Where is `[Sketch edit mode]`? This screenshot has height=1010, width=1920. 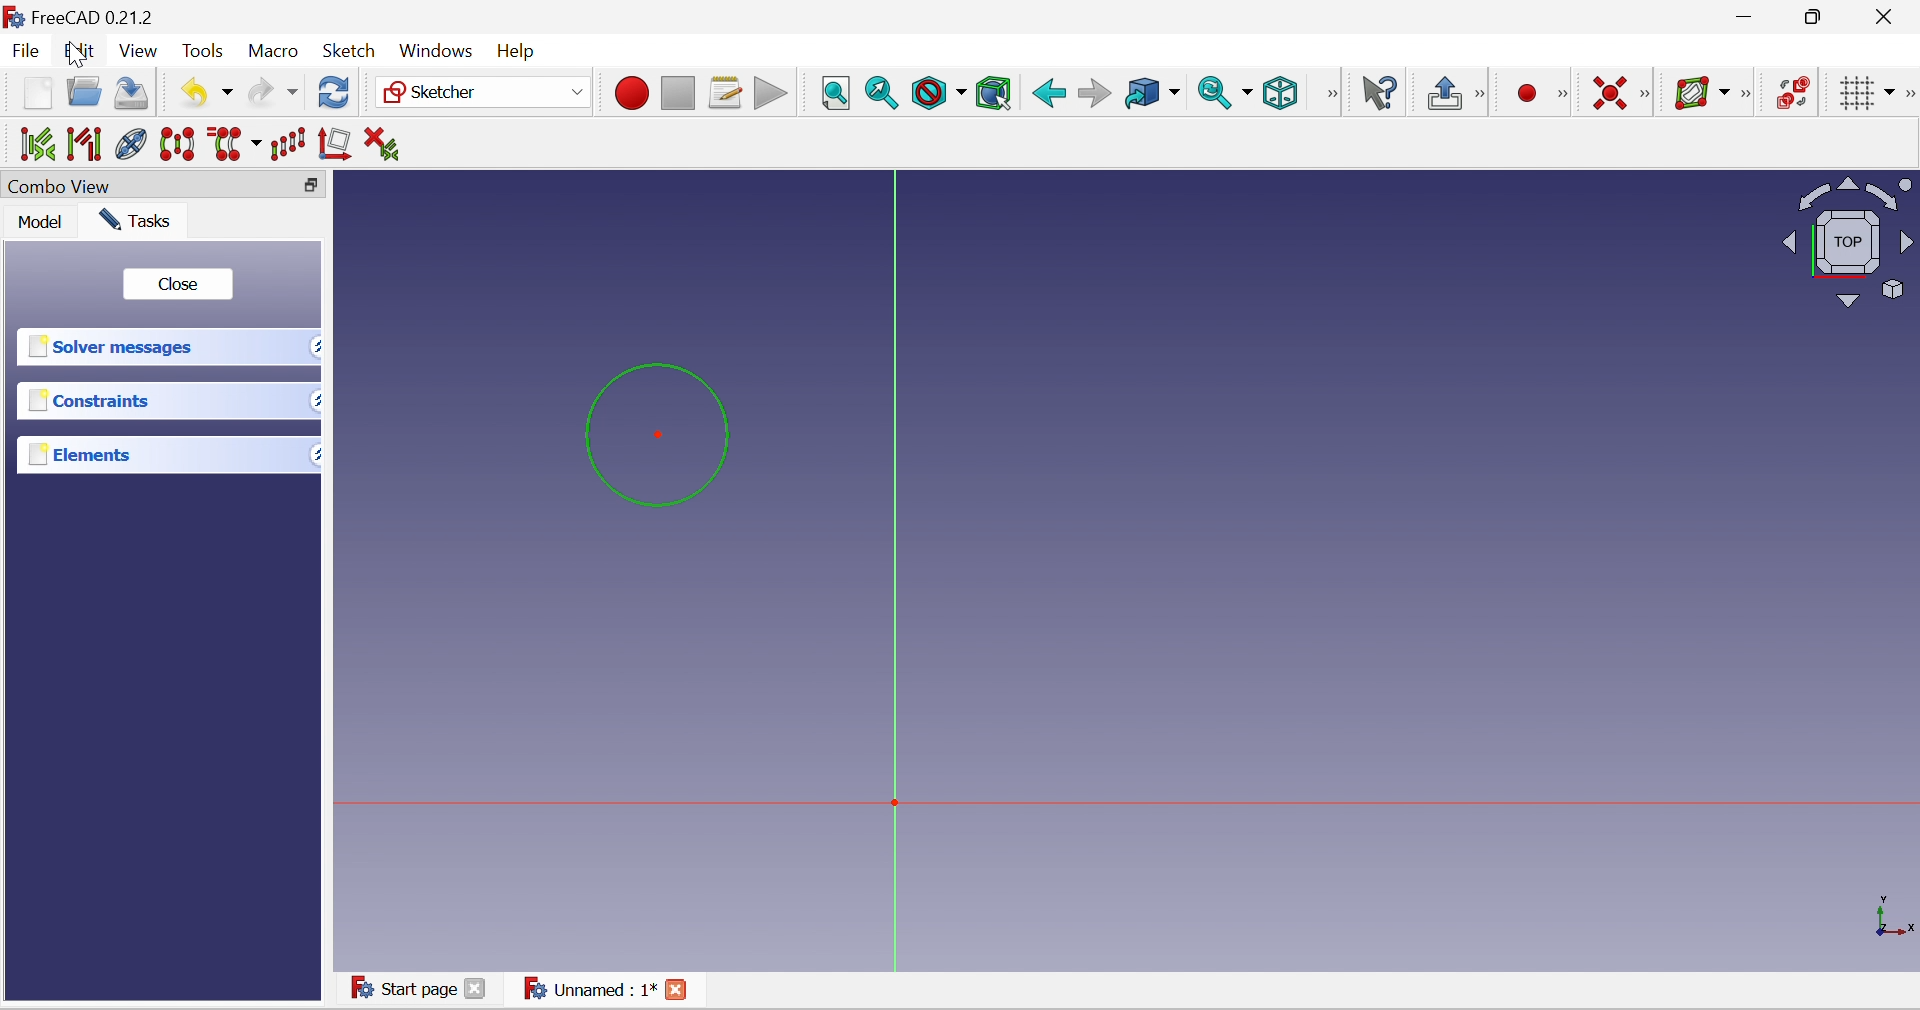 [Sketch edit mode] is located at coordinates (1482, 95).